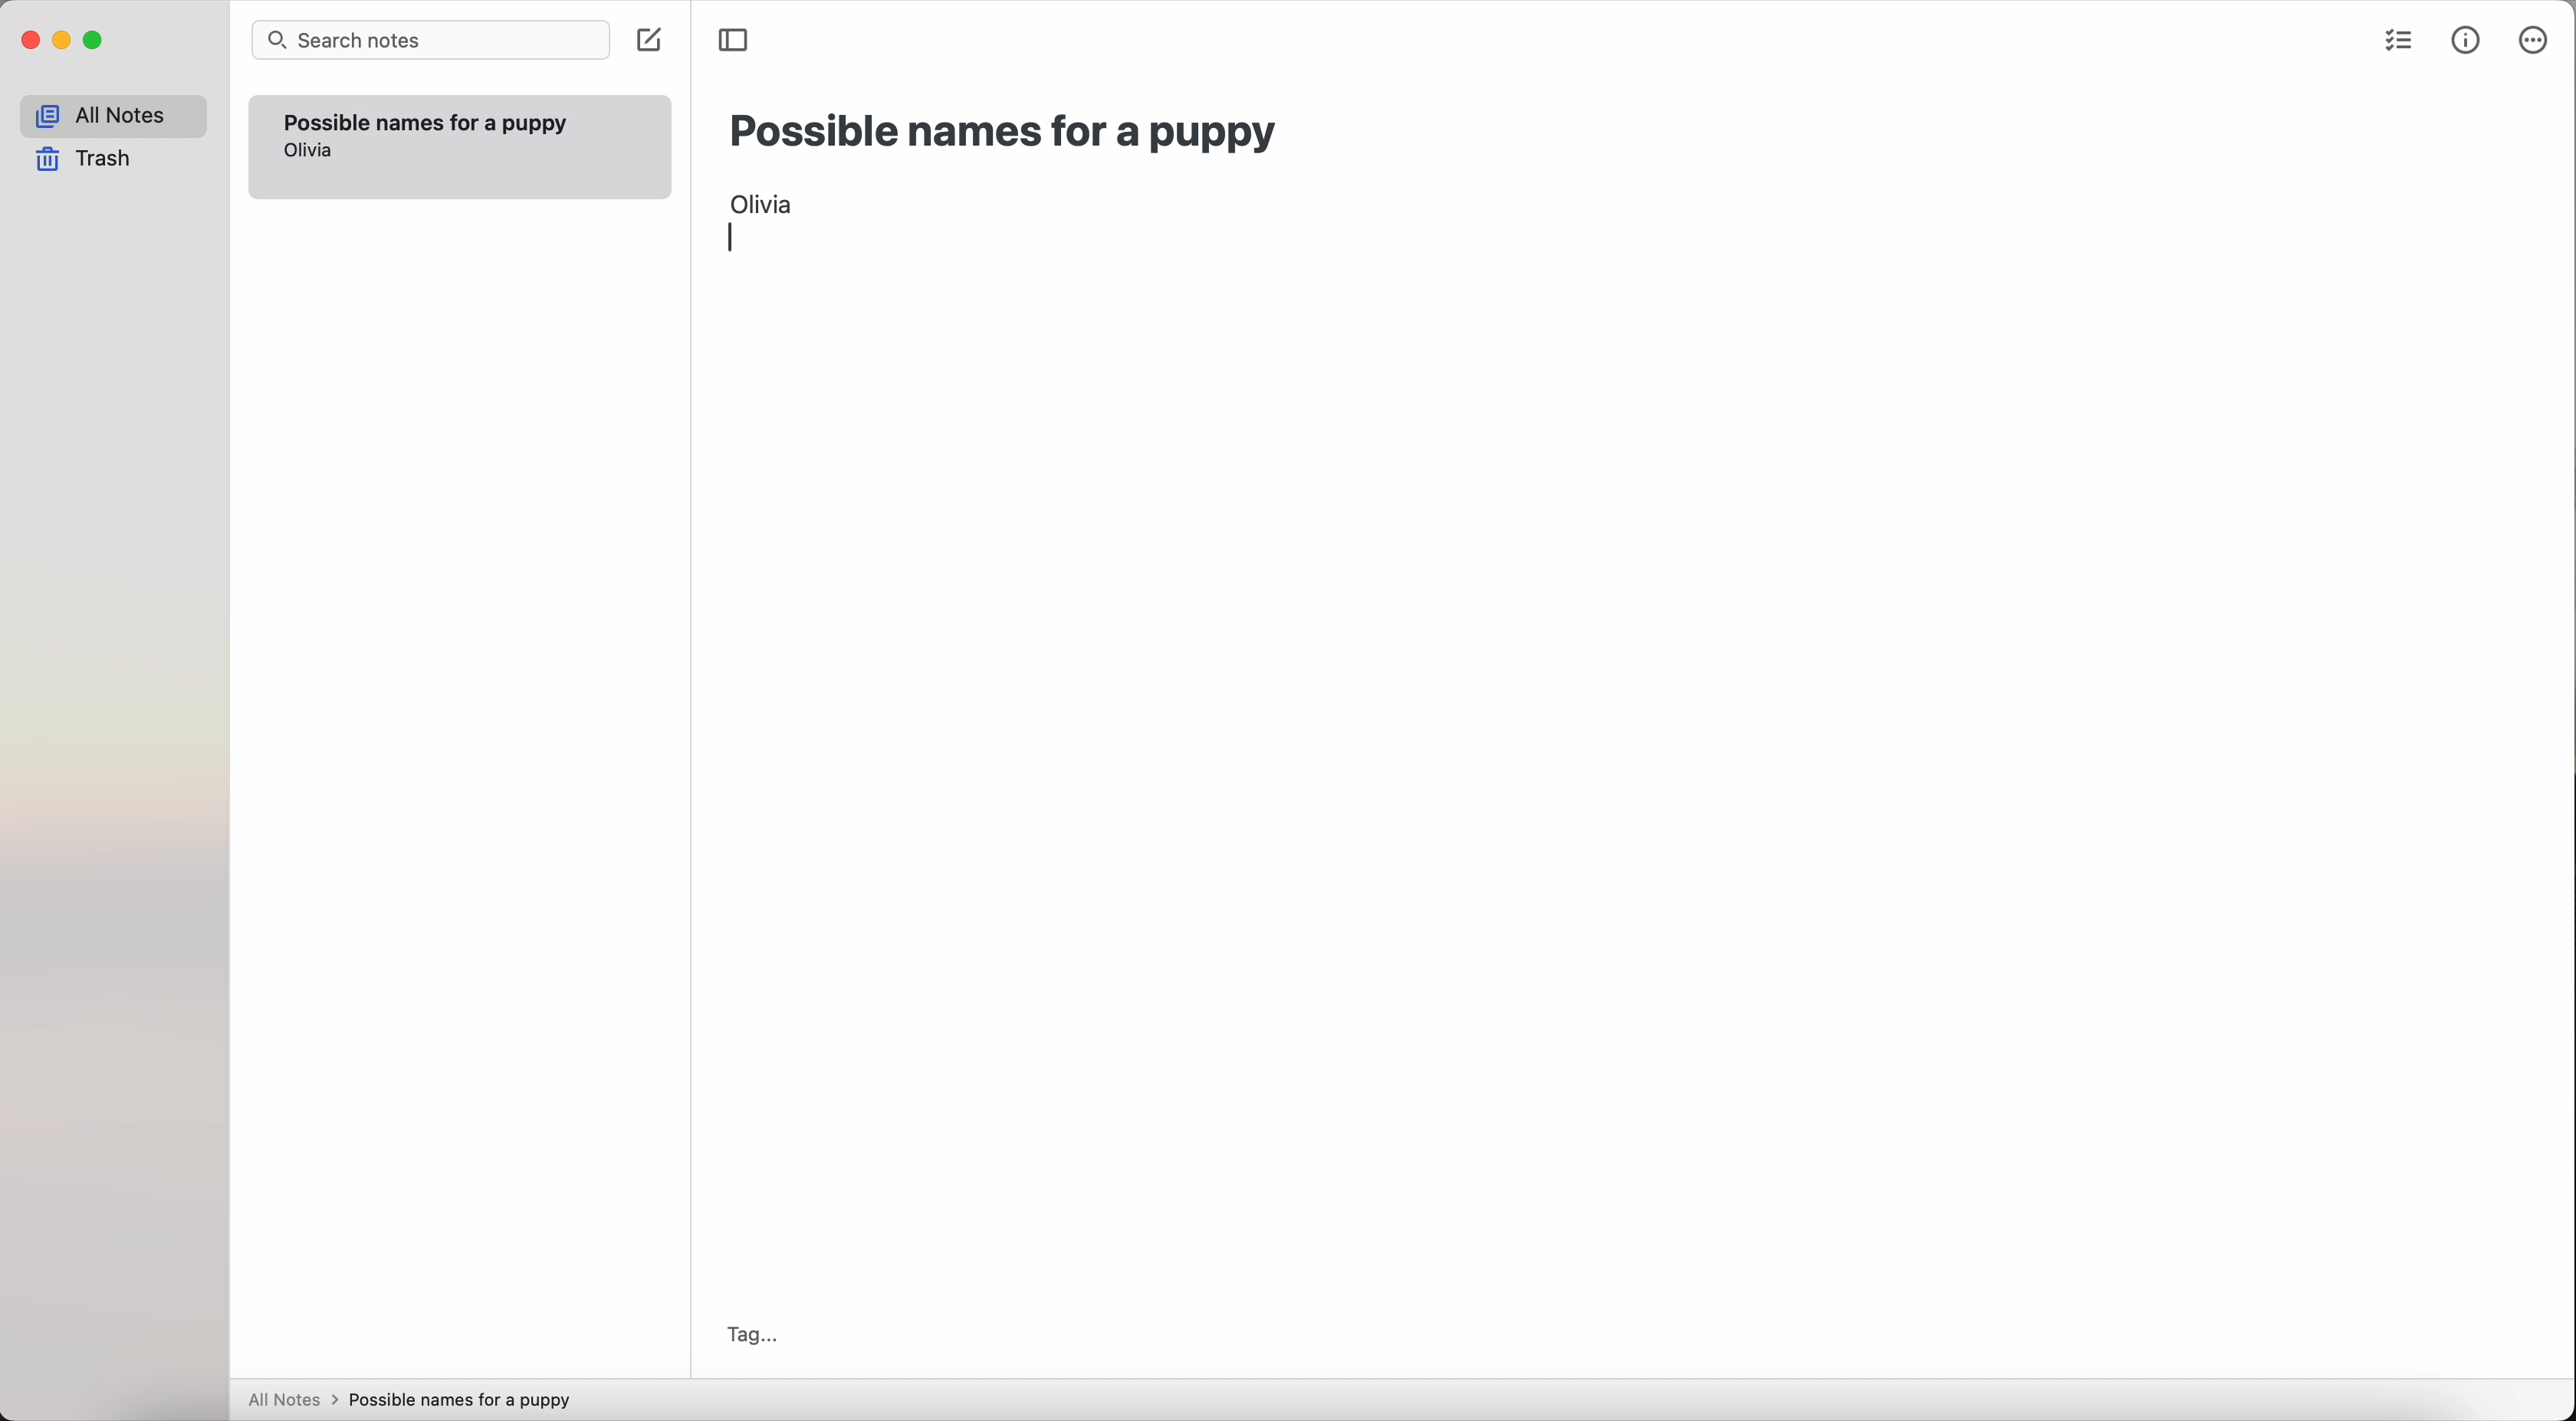 The height and width of the screenshot is (1421, 2576). I want to click on close, so click(28, 43).